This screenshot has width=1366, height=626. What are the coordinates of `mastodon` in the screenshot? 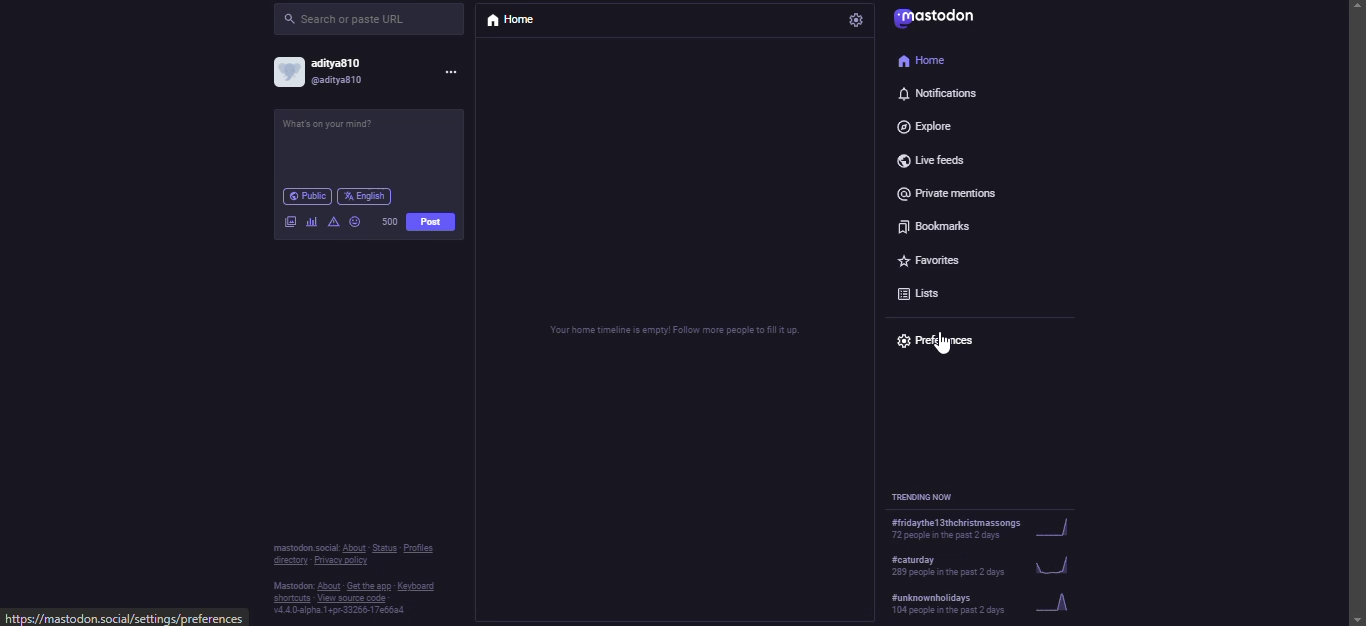 It's located at (954, 21).